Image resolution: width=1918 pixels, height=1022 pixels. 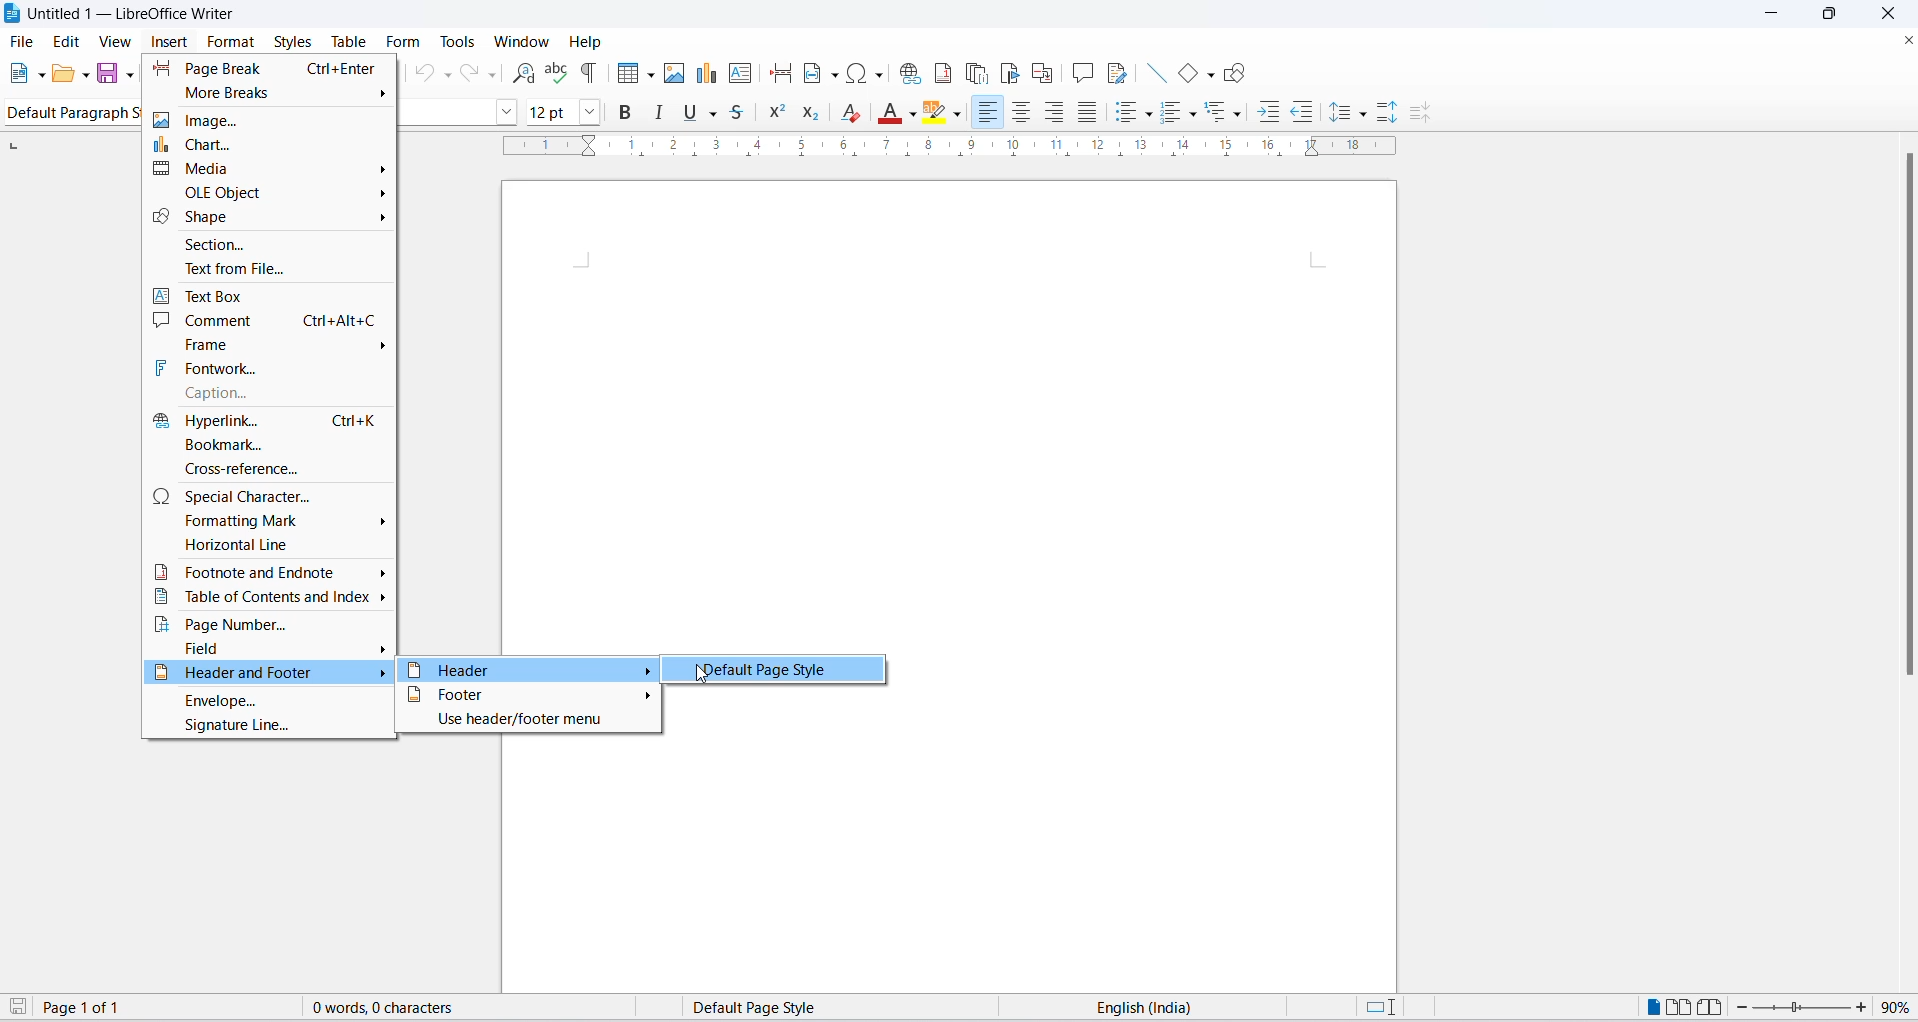 What do you see at coordinates (273, 144) in the screenshot?
I see `chart` at bounding box center [273, 144].